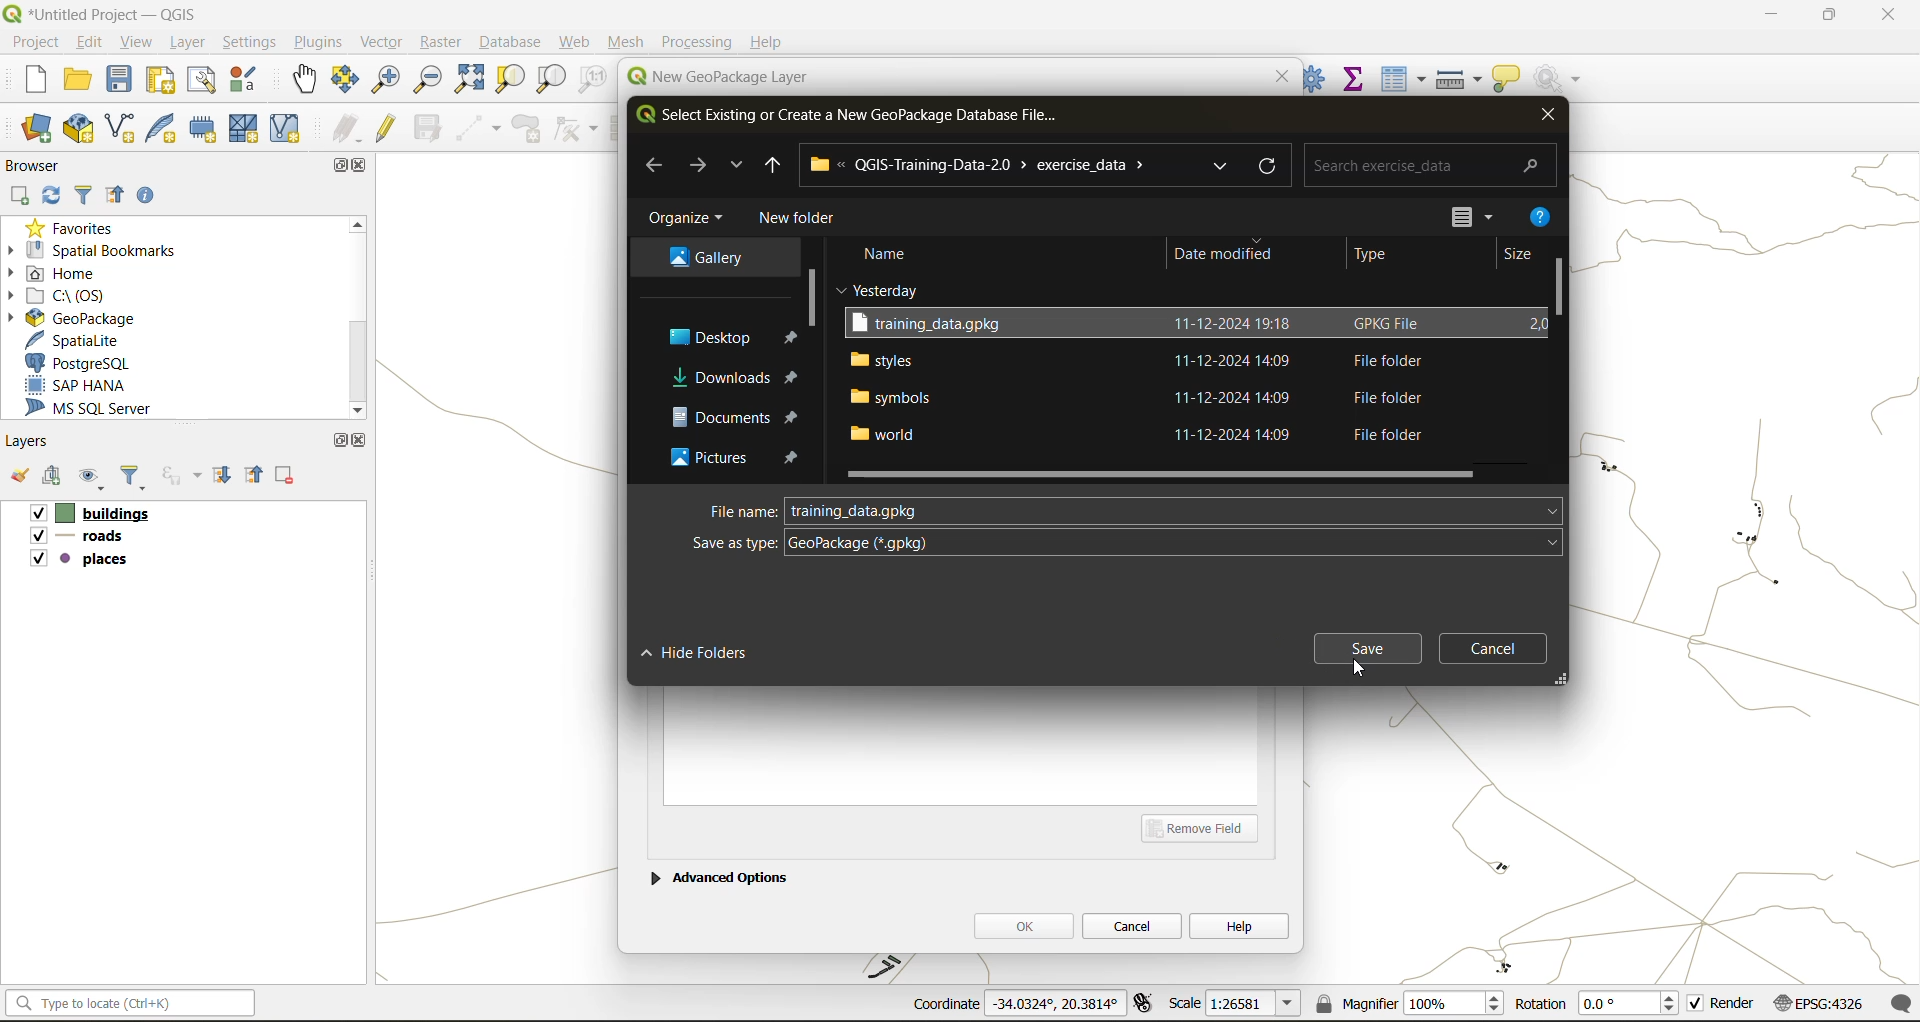 The image size is (1920, 1022). Describe the element at coordinates (1169, 473) in the screenshot. I see `Scroll Bar` at that location.